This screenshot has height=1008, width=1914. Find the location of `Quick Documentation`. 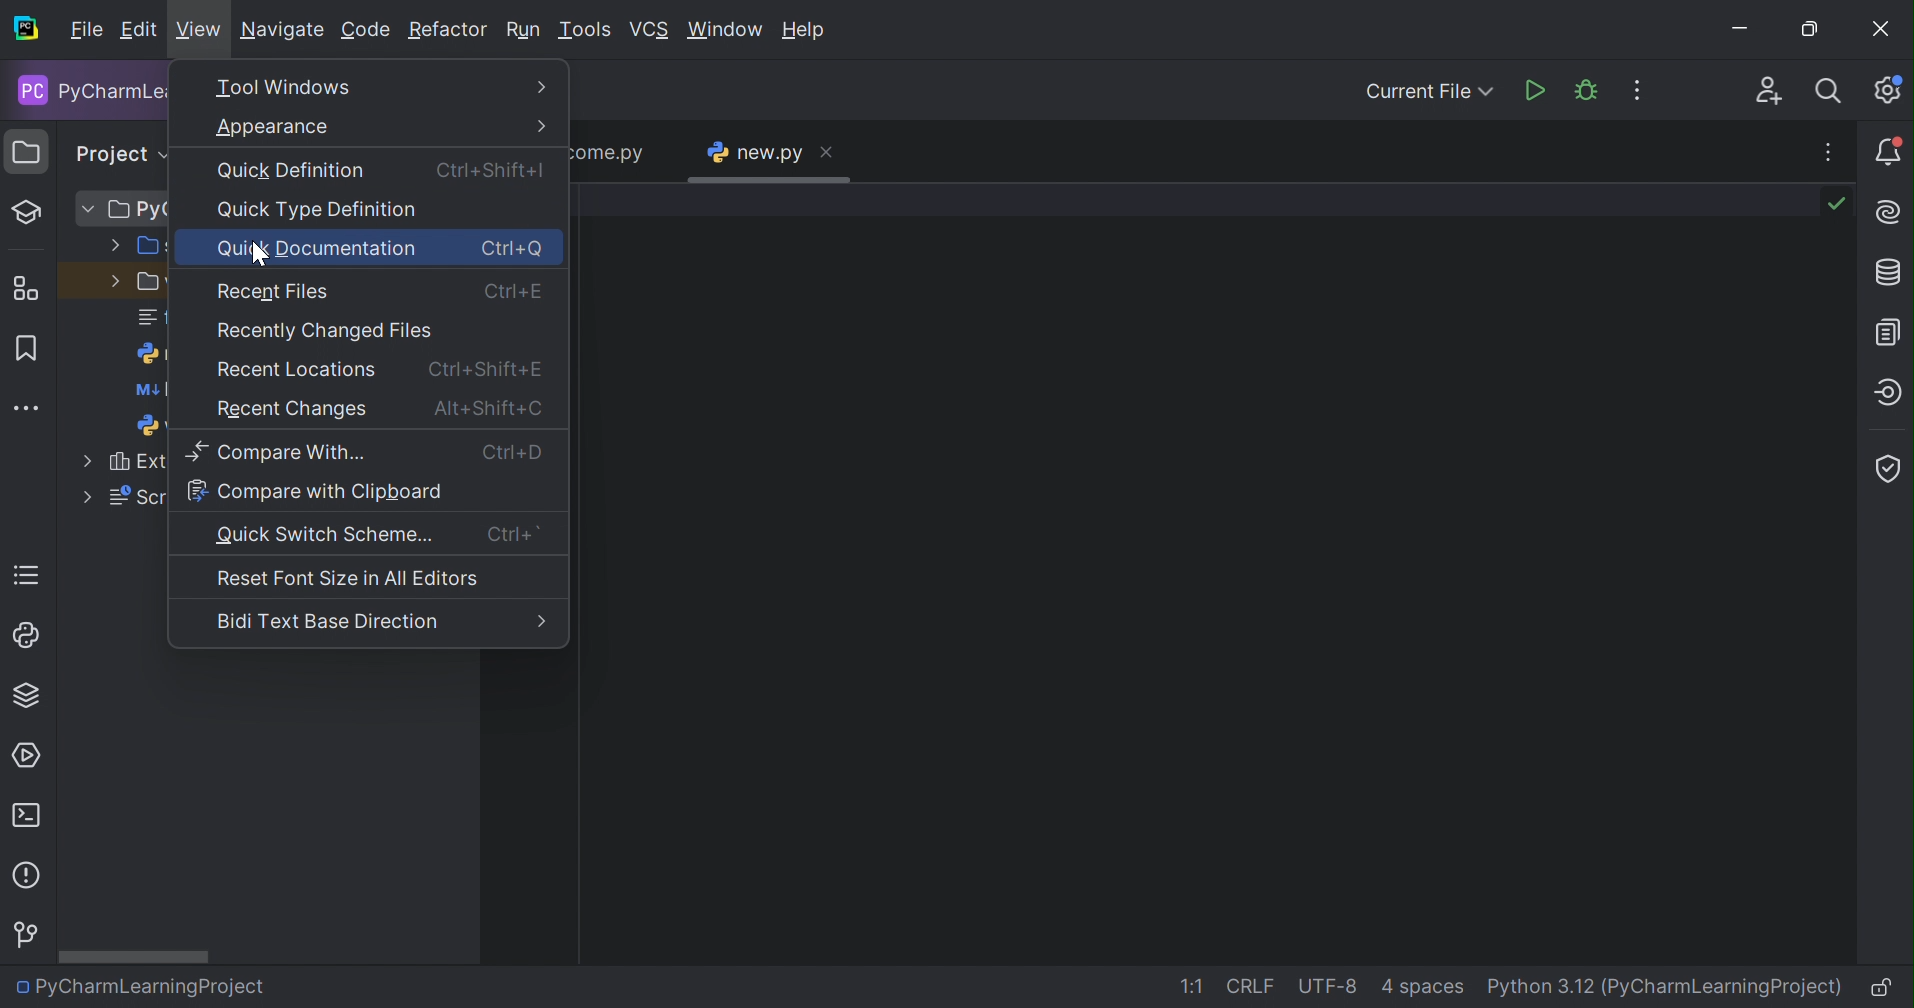

Quick Documentation is located at coordinates (317, 249).